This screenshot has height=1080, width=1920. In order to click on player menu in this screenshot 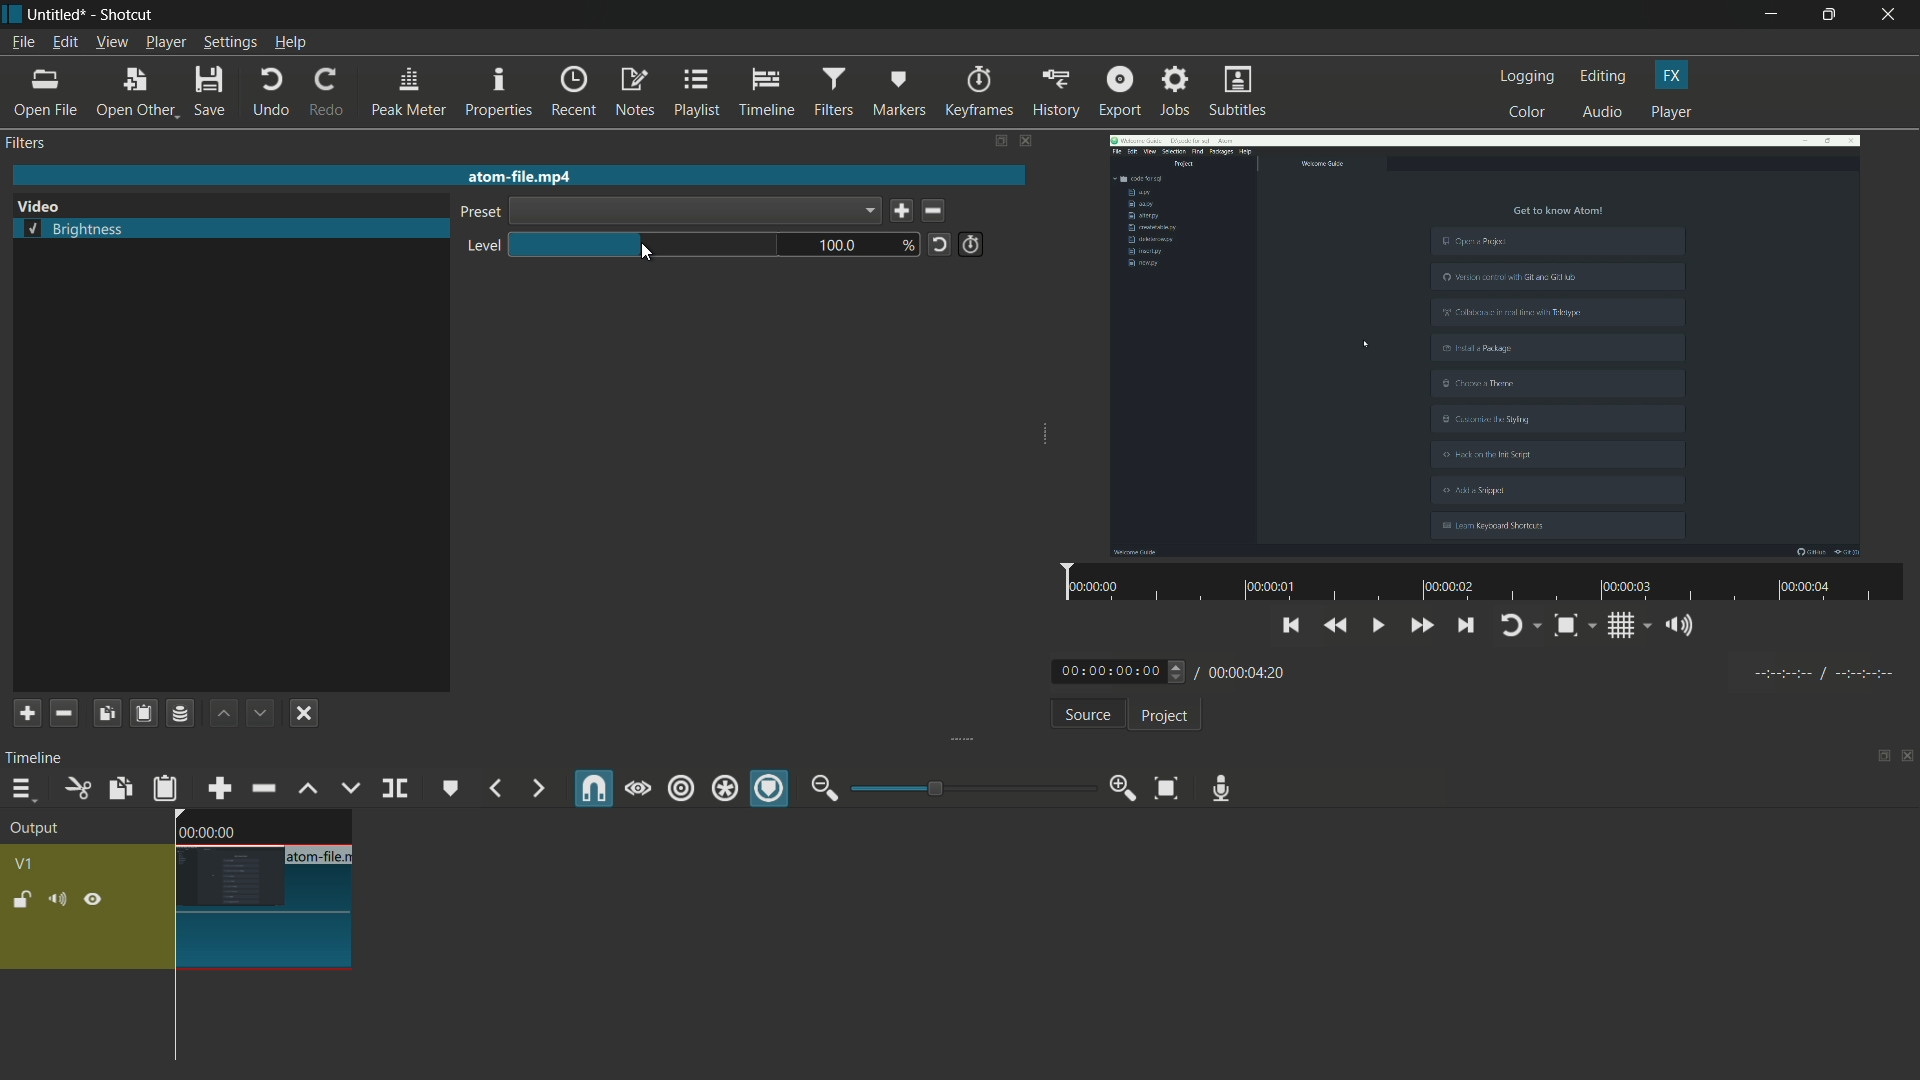, I will do `click(167, 42)`.